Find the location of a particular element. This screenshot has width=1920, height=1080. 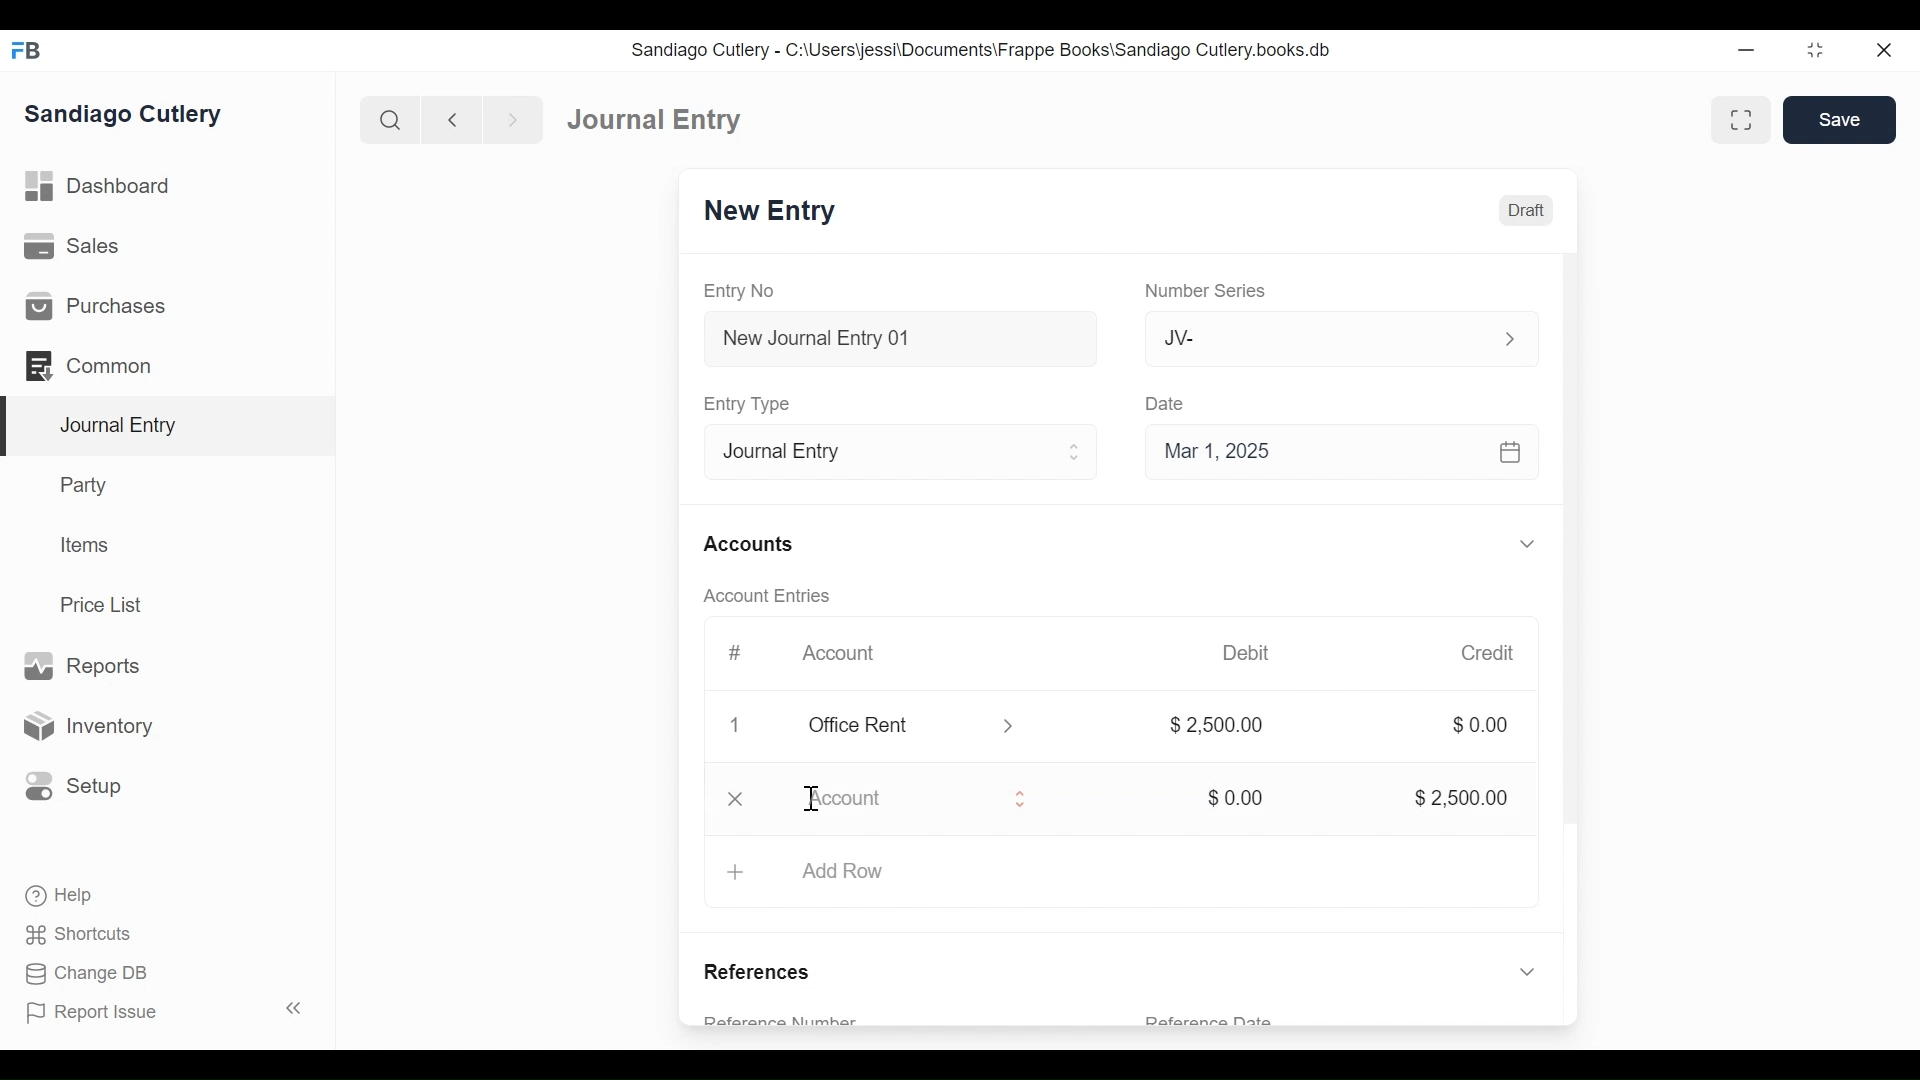

scrollbar is located at coordinates (1569, 562).